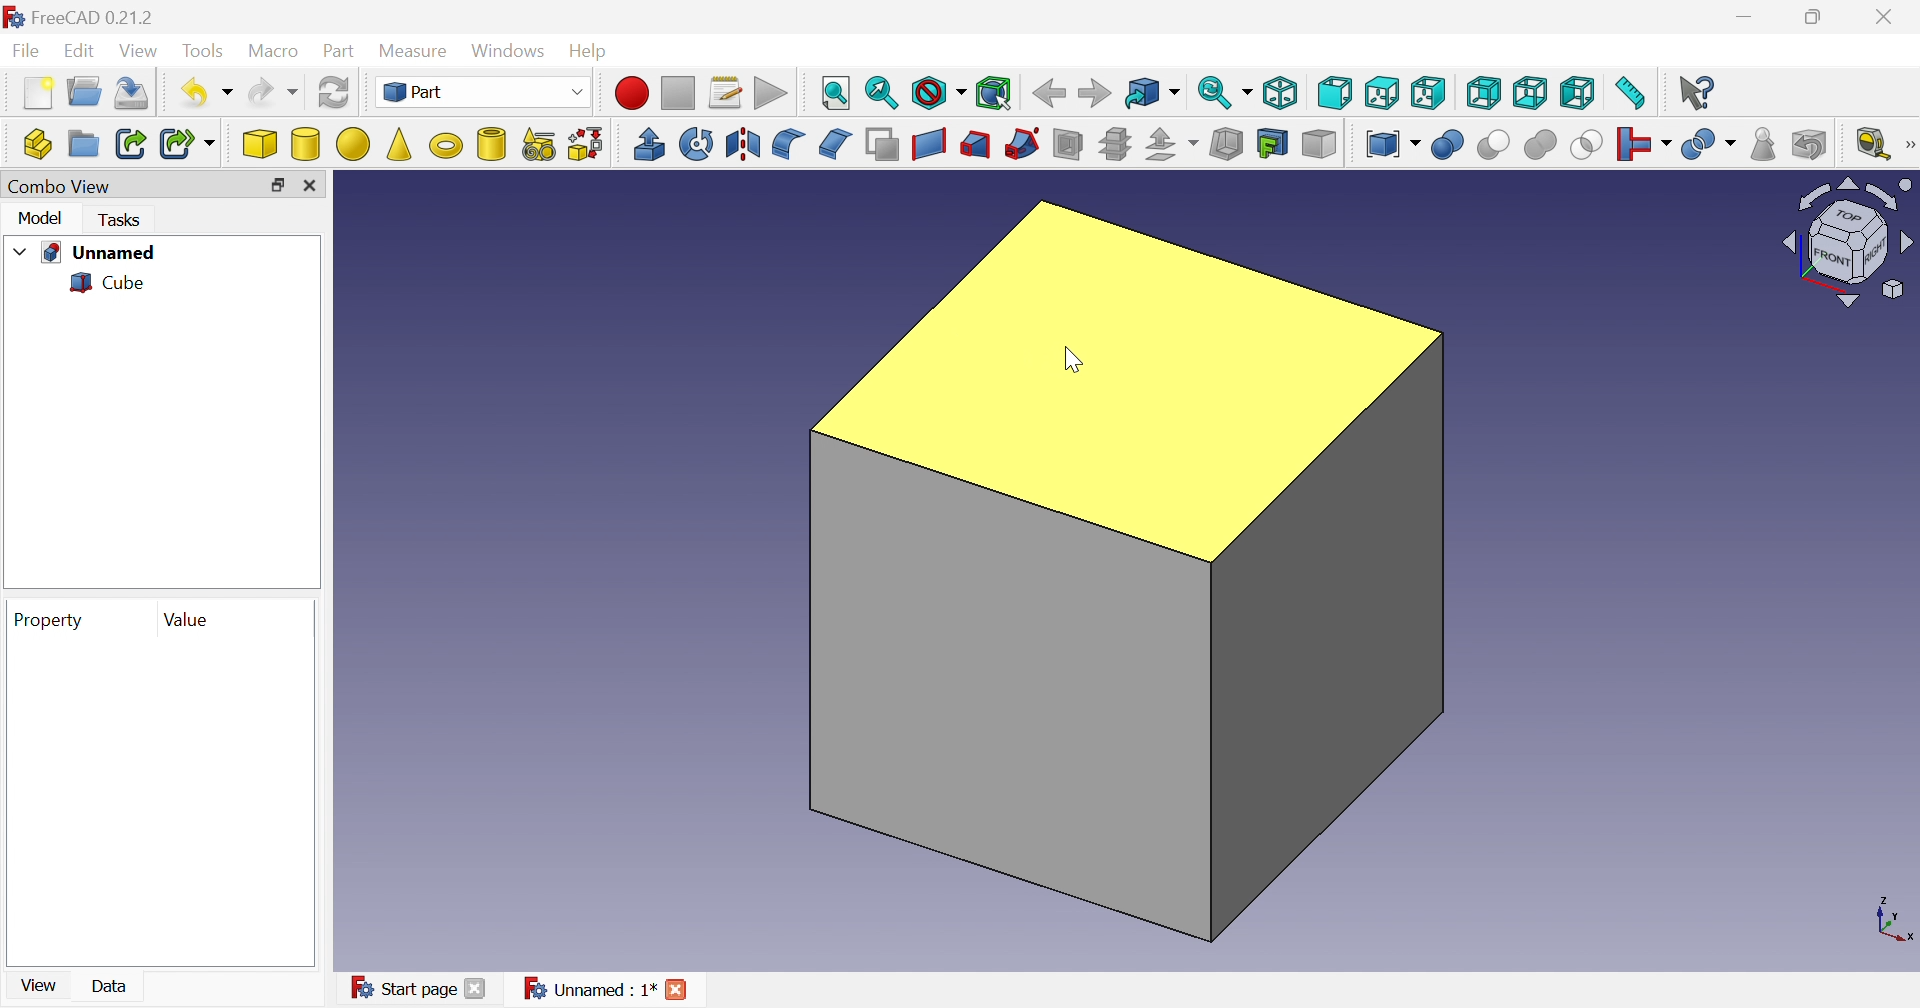 The width and height of the screenshot is (1920, 1008). What do you see at coordinates (342, 52) in the screenshot?
I see `Part` at bounding box center [342, 52].